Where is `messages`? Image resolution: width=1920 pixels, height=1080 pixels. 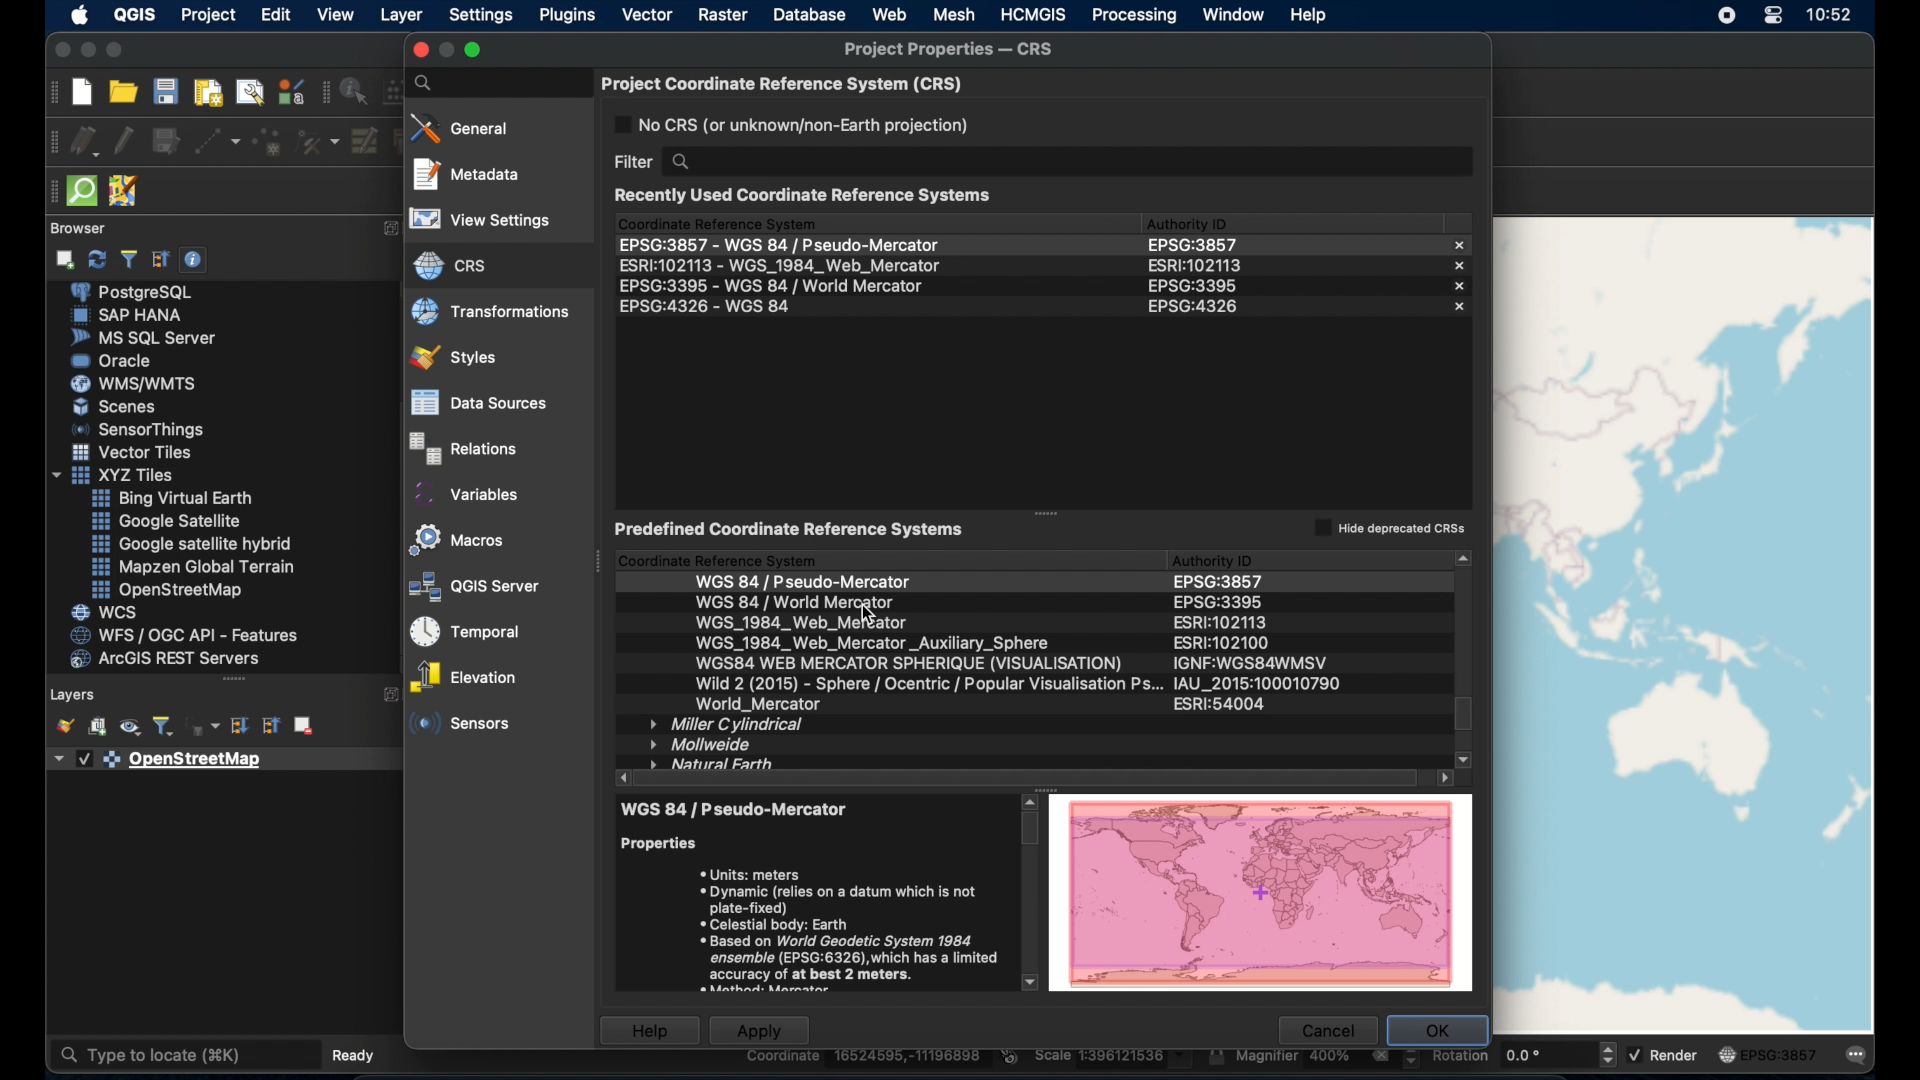
messages is located at coordinates (1861, 1056).